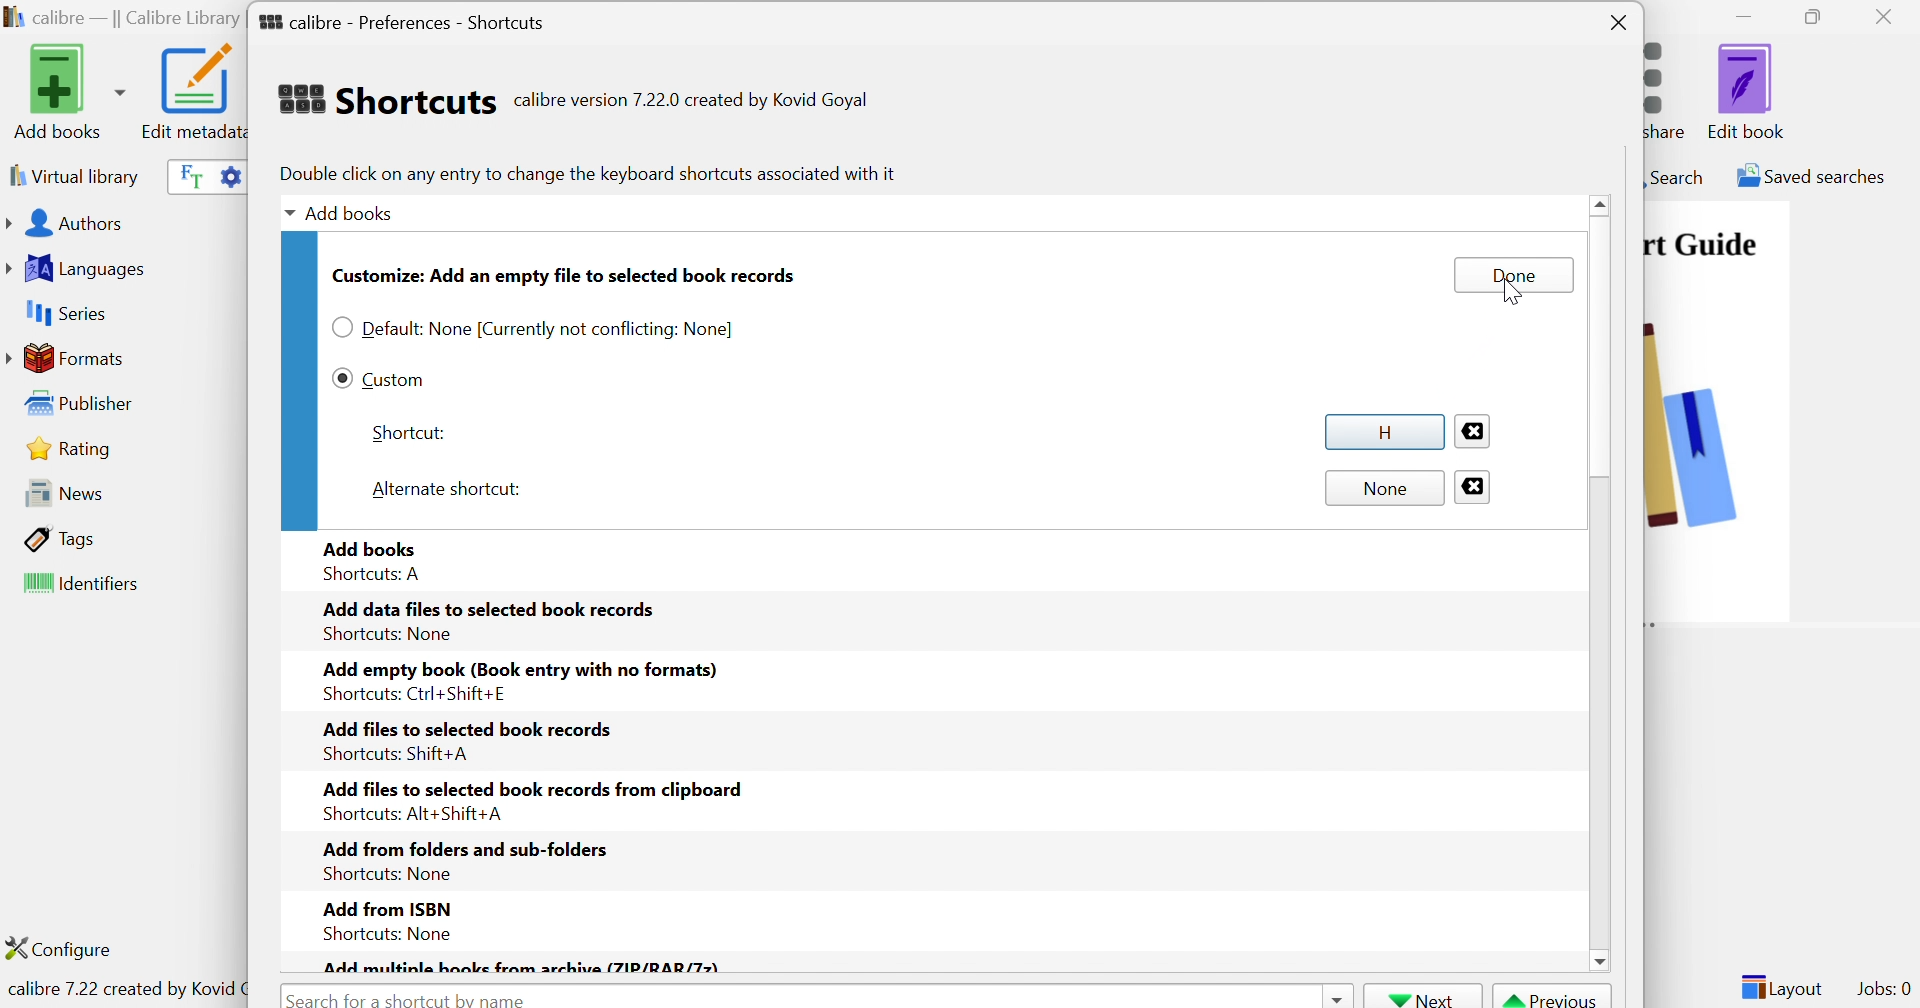 The height and width of the screenshot is (1008, 1920). Describe the element at coordinates (394, 754) in the screenshot. I see `Shortcuts: Shift+A` at that location.